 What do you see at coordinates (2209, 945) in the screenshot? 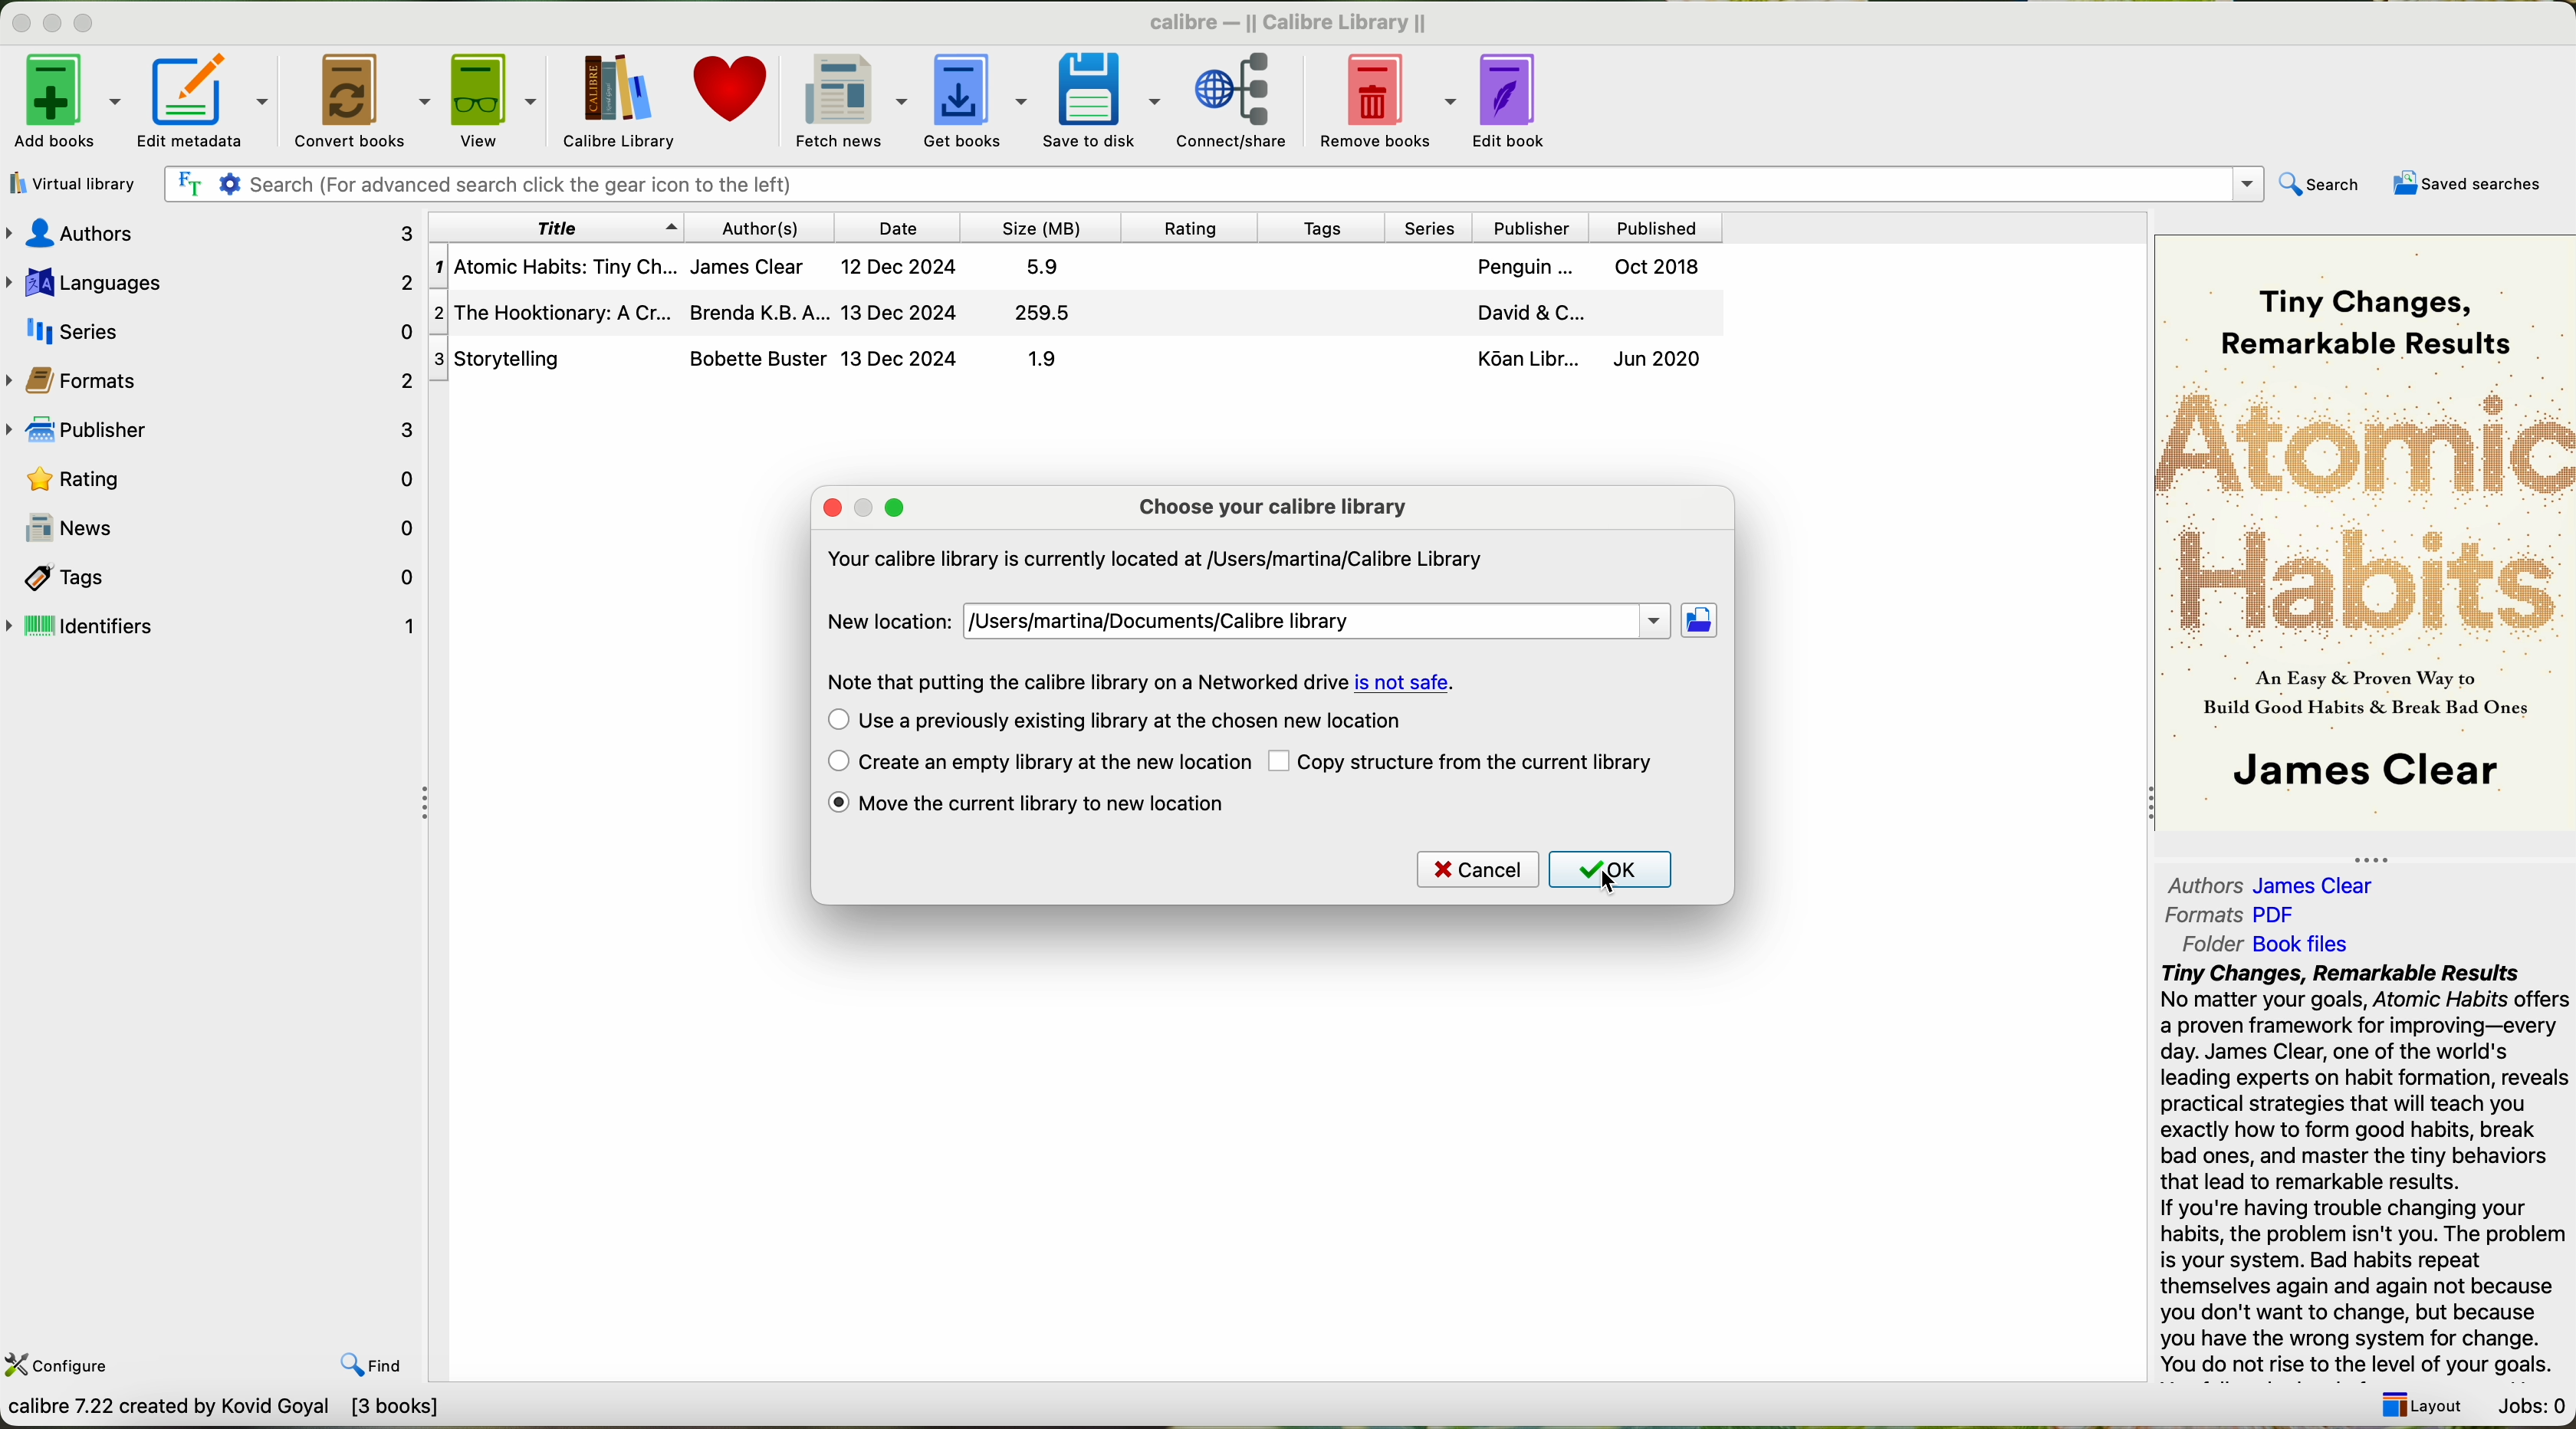
I see `folder` at bounding box center [2209, 945].